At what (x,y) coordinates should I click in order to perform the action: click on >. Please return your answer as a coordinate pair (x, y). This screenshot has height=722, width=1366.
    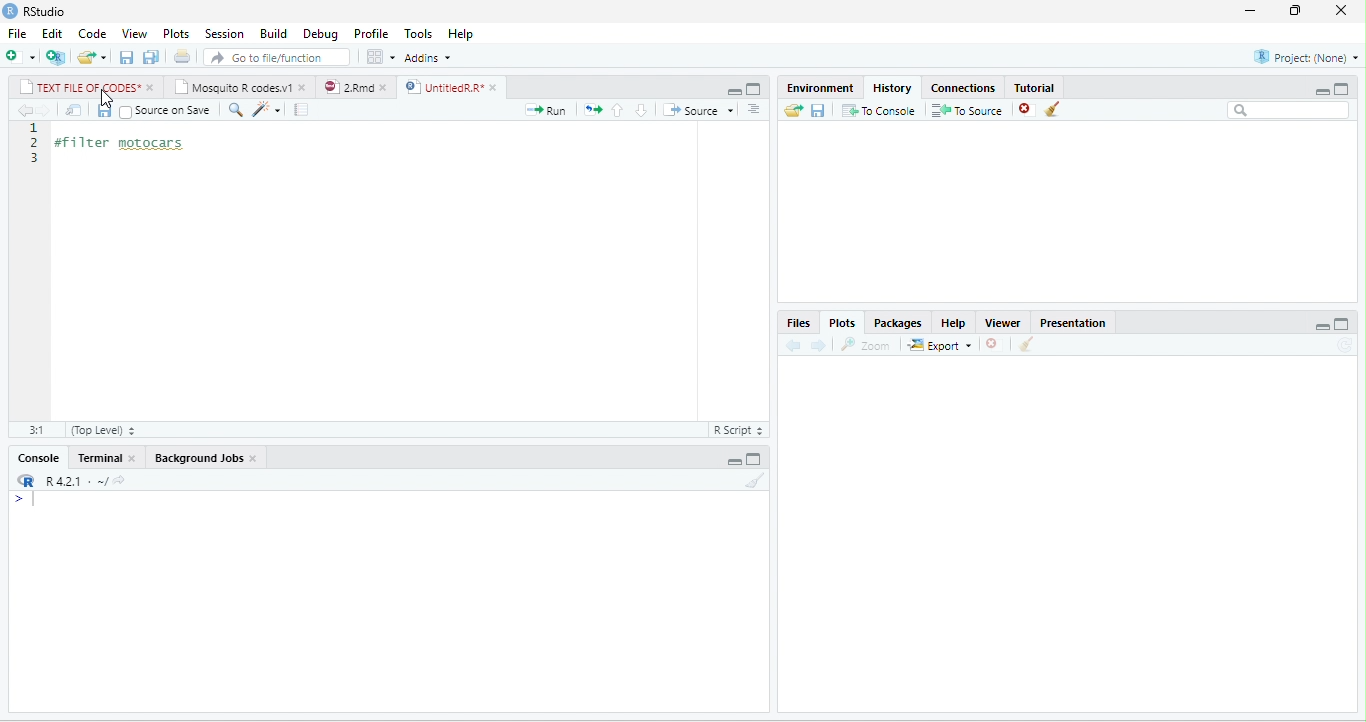
    Looking at the image, I should click on (30, 499).